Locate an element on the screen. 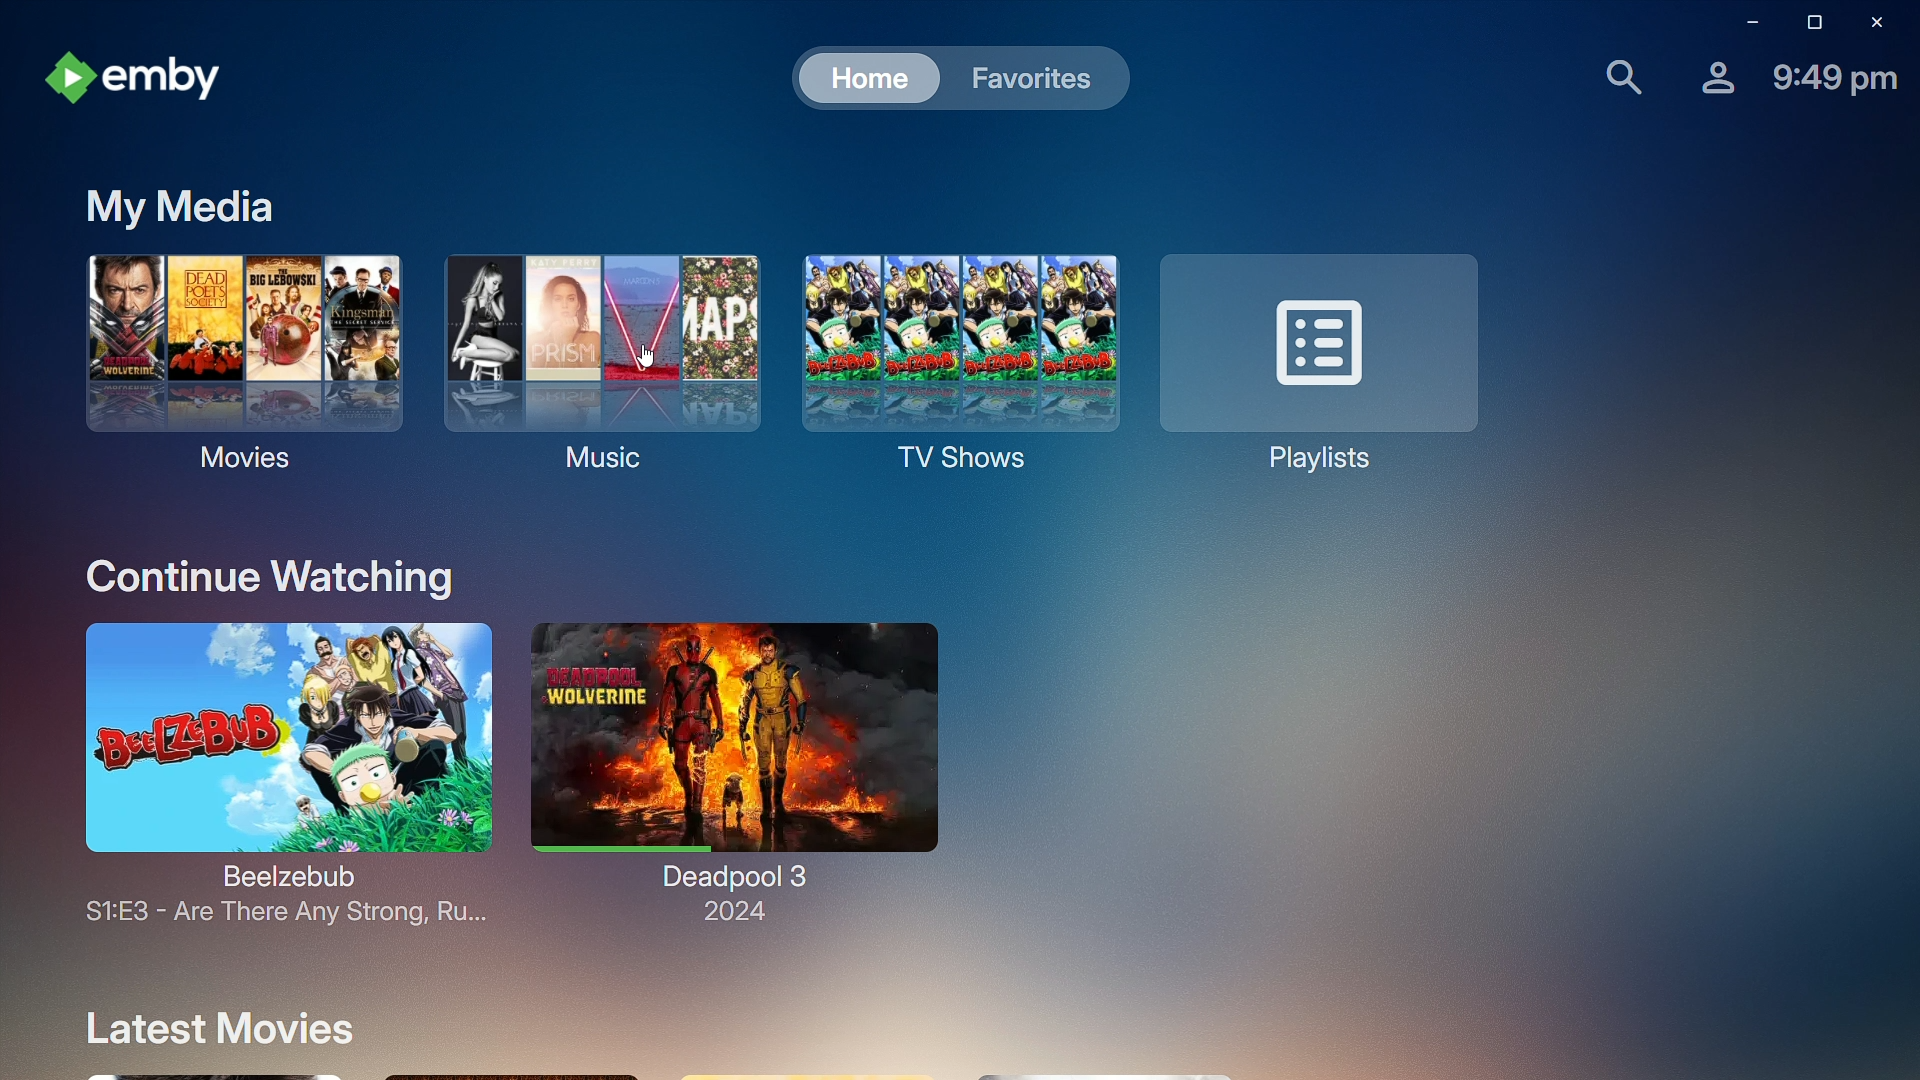 The width and height of the screenshot is (1920, 1080). Beelzebub is located at coordinates (266, 772).